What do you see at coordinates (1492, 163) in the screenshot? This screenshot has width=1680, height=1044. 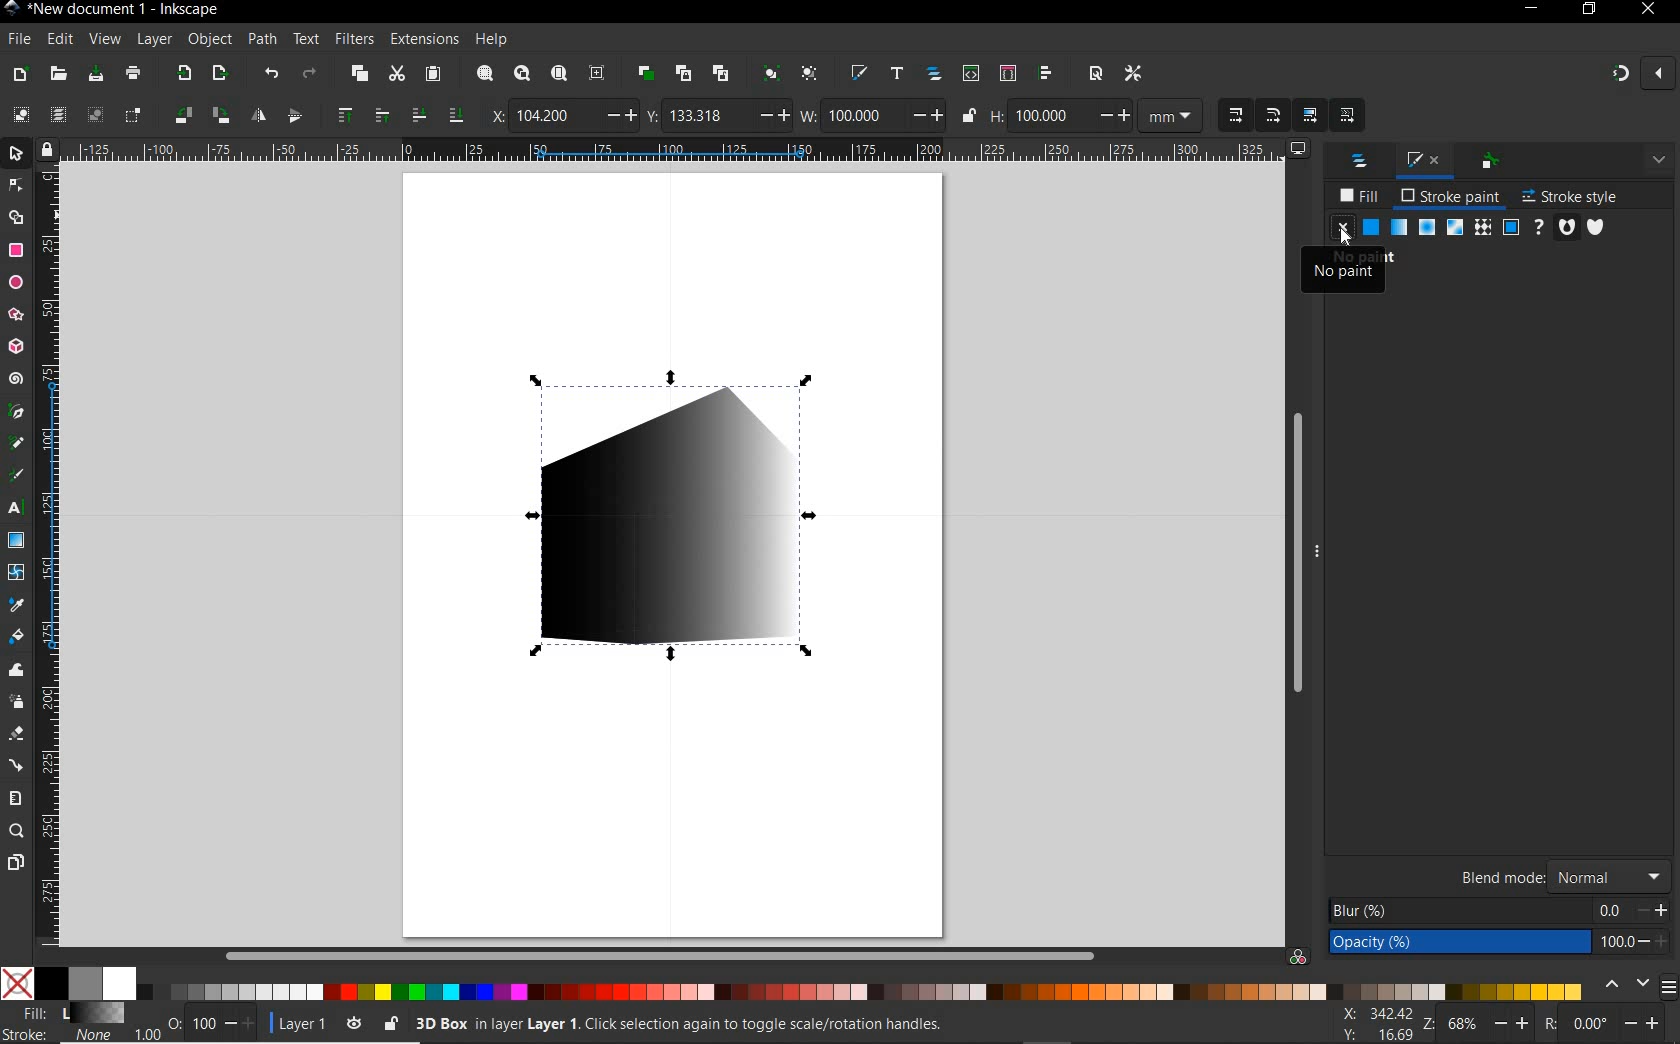 I see `OBJECT PROPERTIES` at bounding box center [1492, 163].